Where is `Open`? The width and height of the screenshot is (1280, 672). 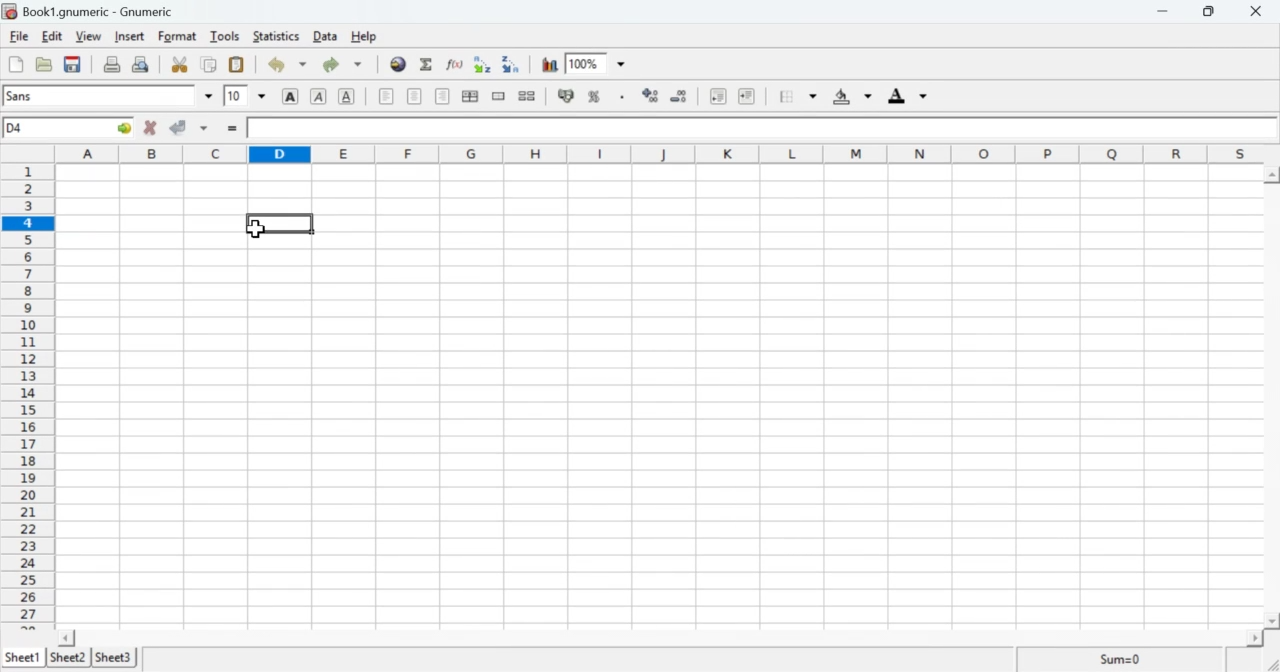 Open is located at coordinates (45, 65).